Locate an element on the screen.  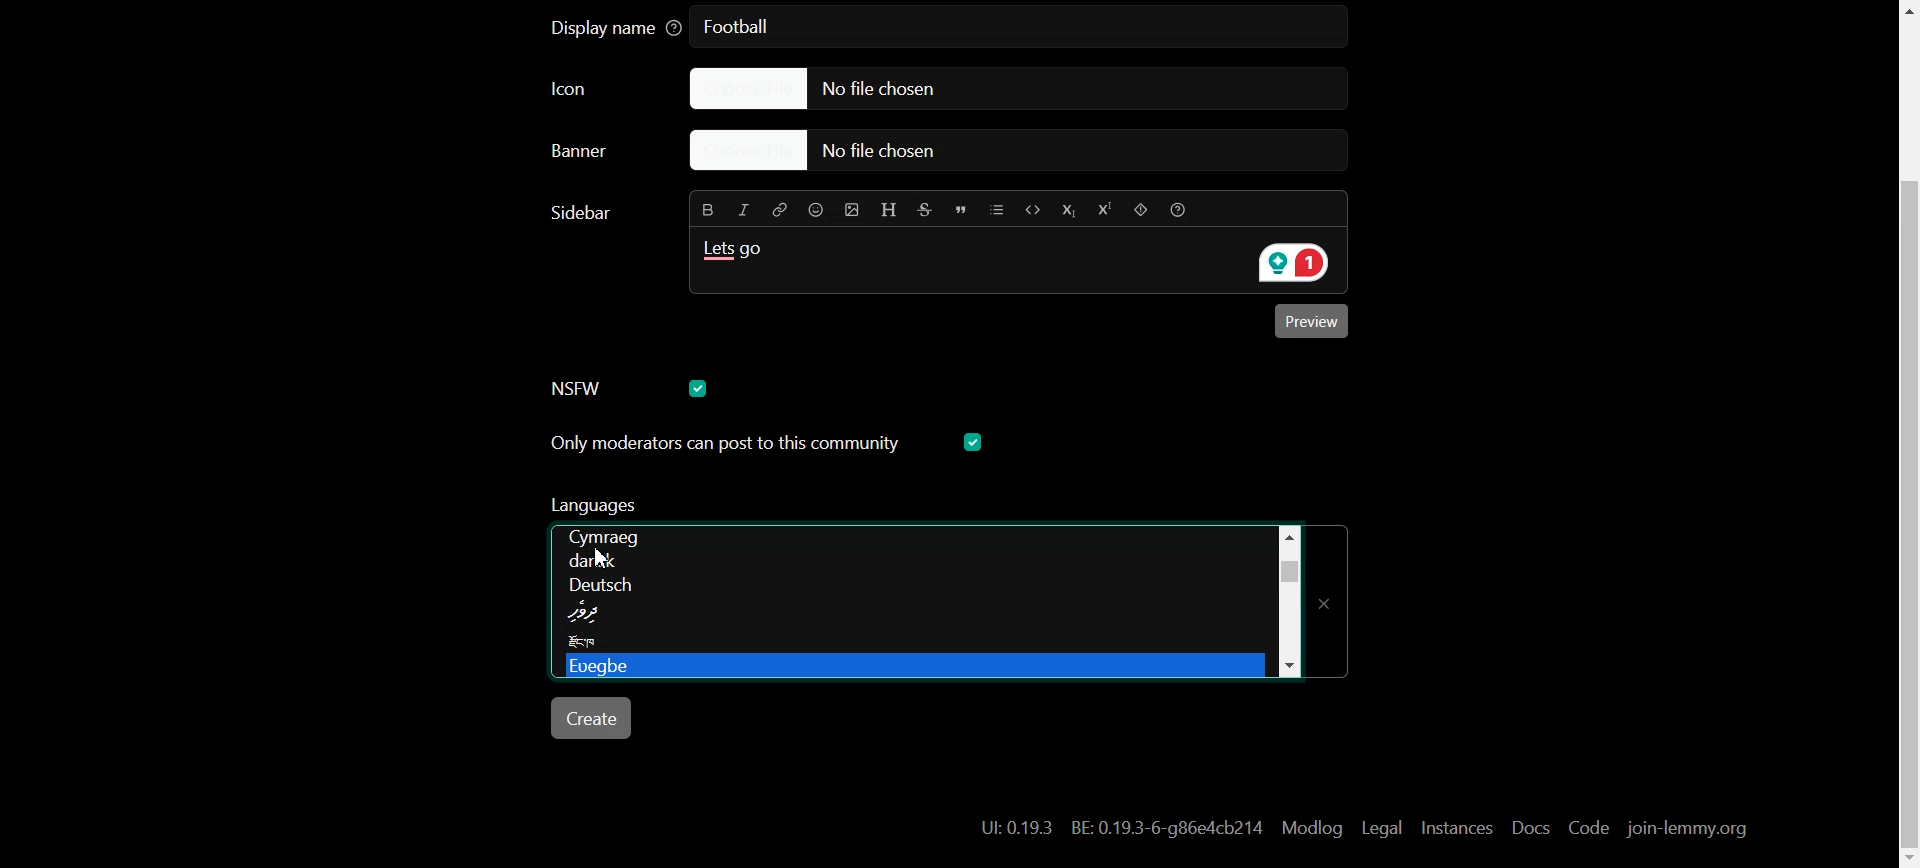
Text is located at coordinates (585, 212).